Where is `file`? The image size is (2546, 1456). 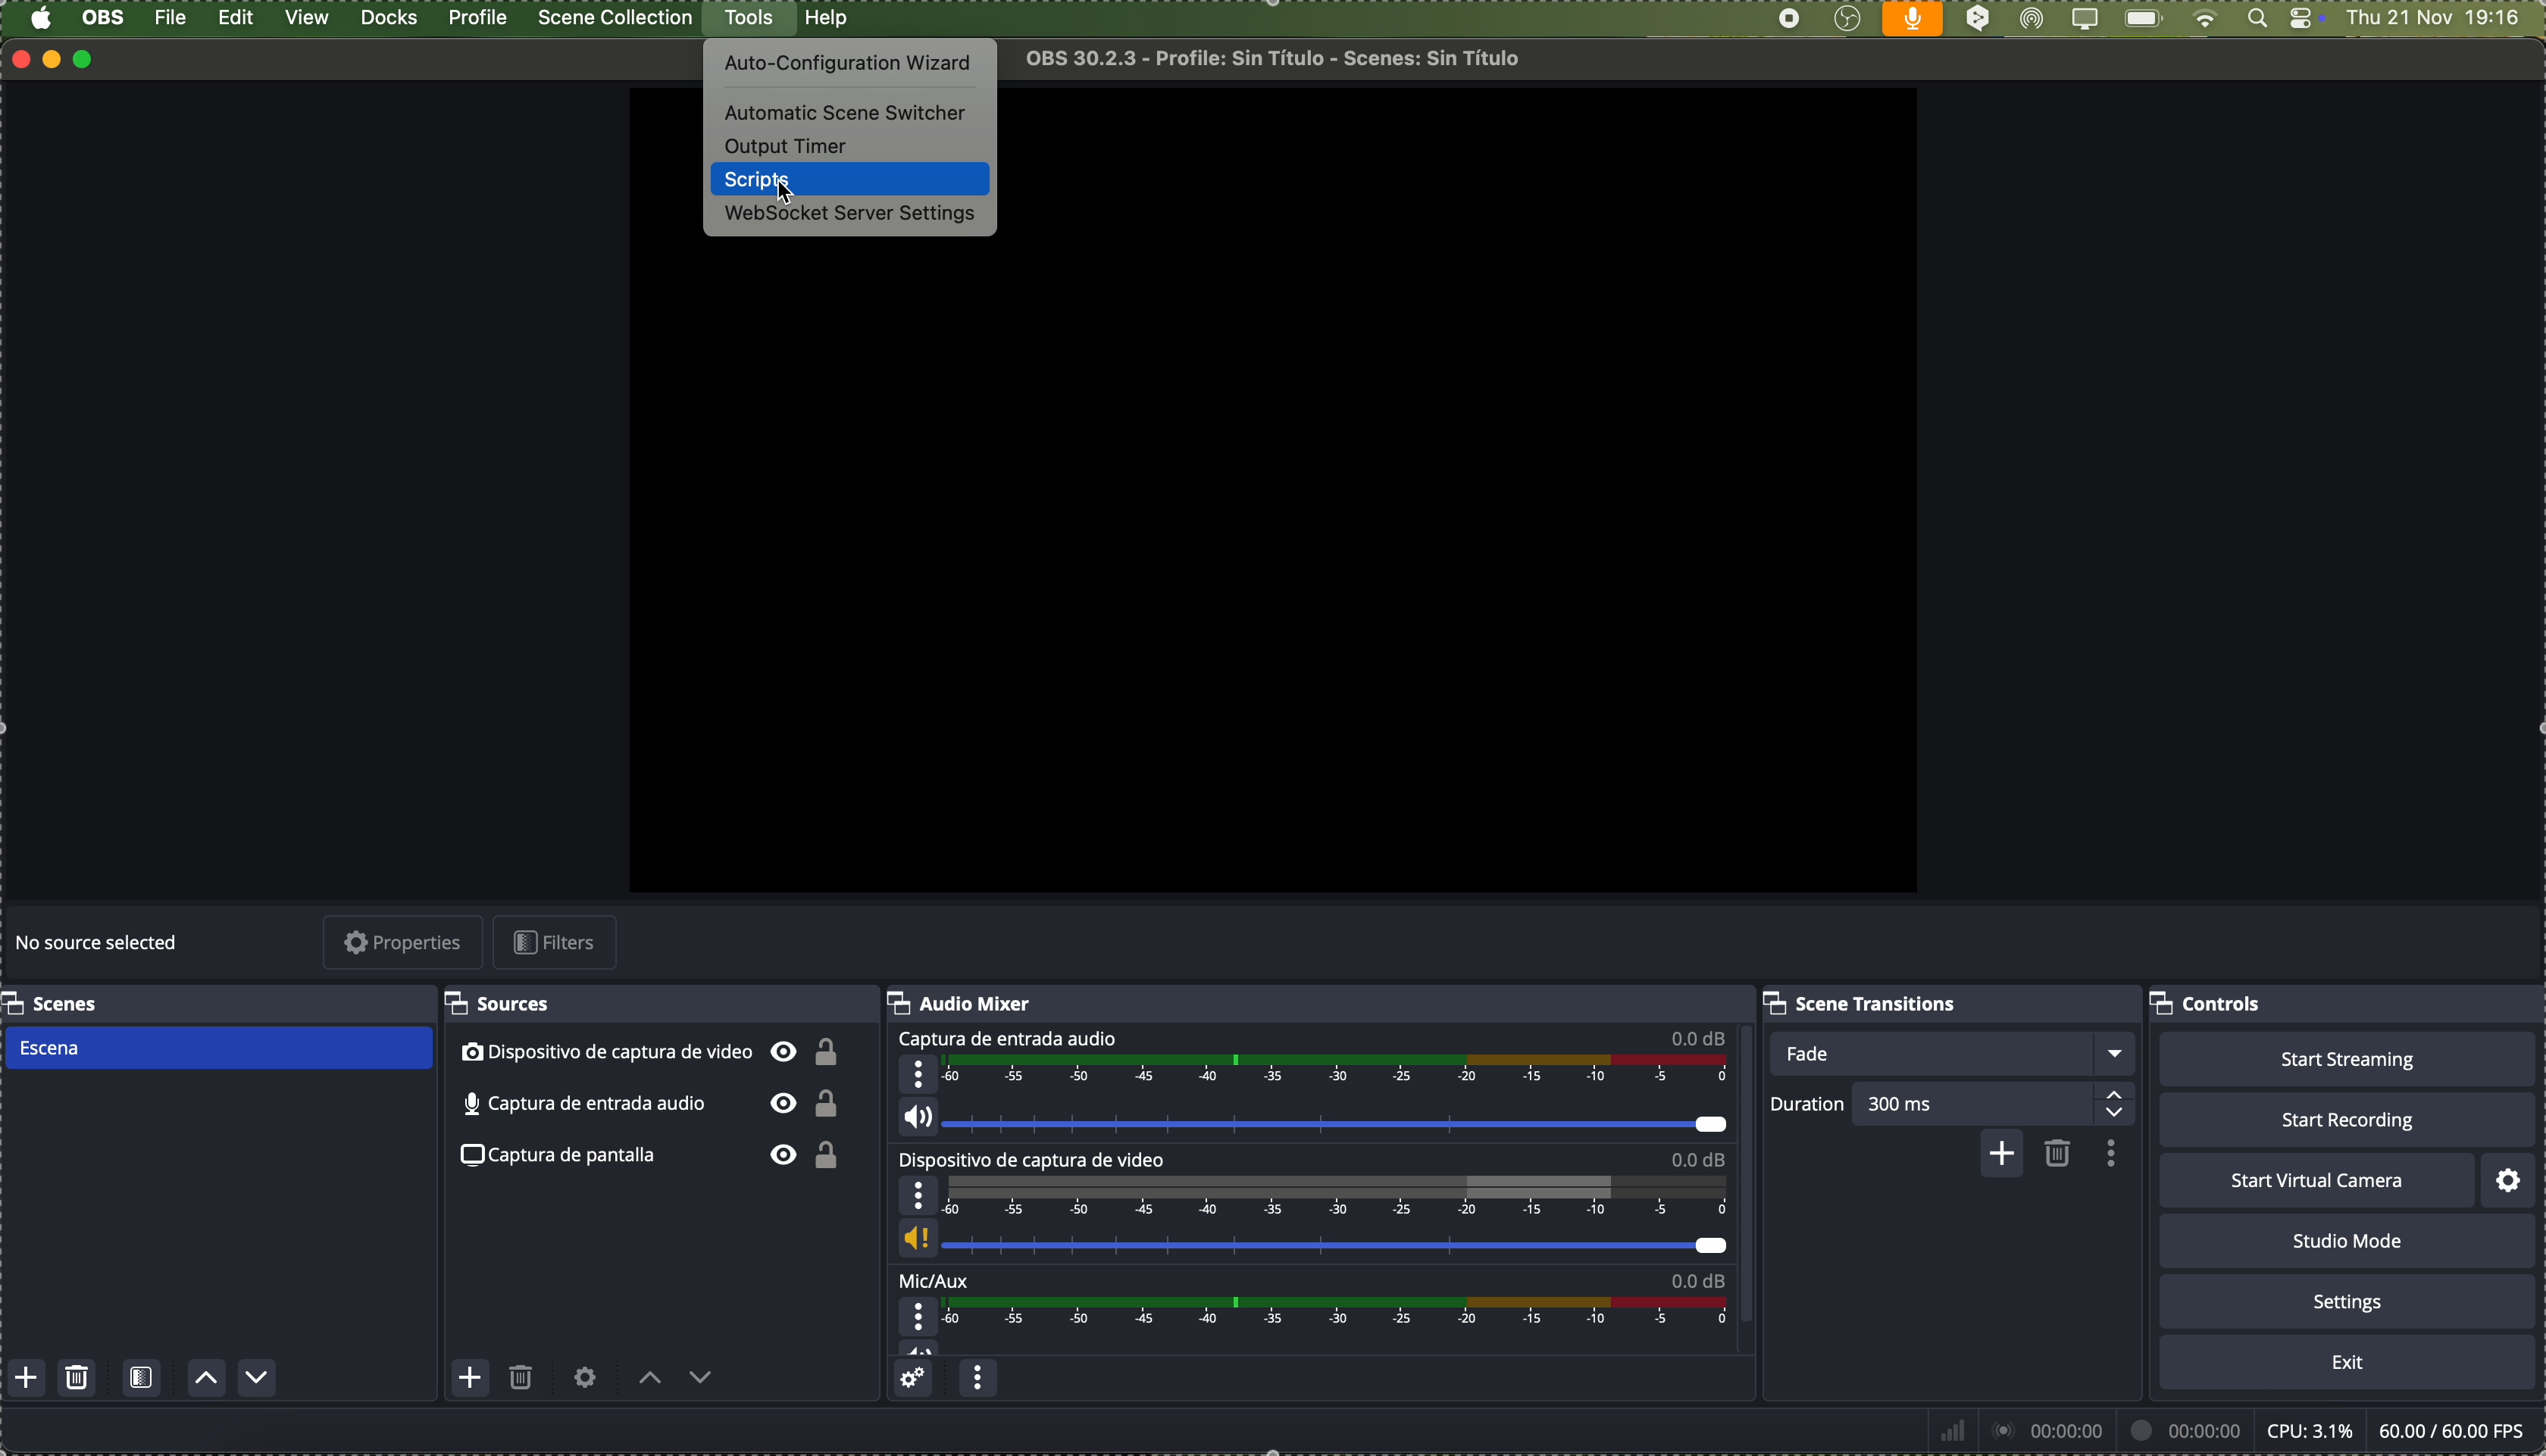 file is located at coordinates (173, 18).